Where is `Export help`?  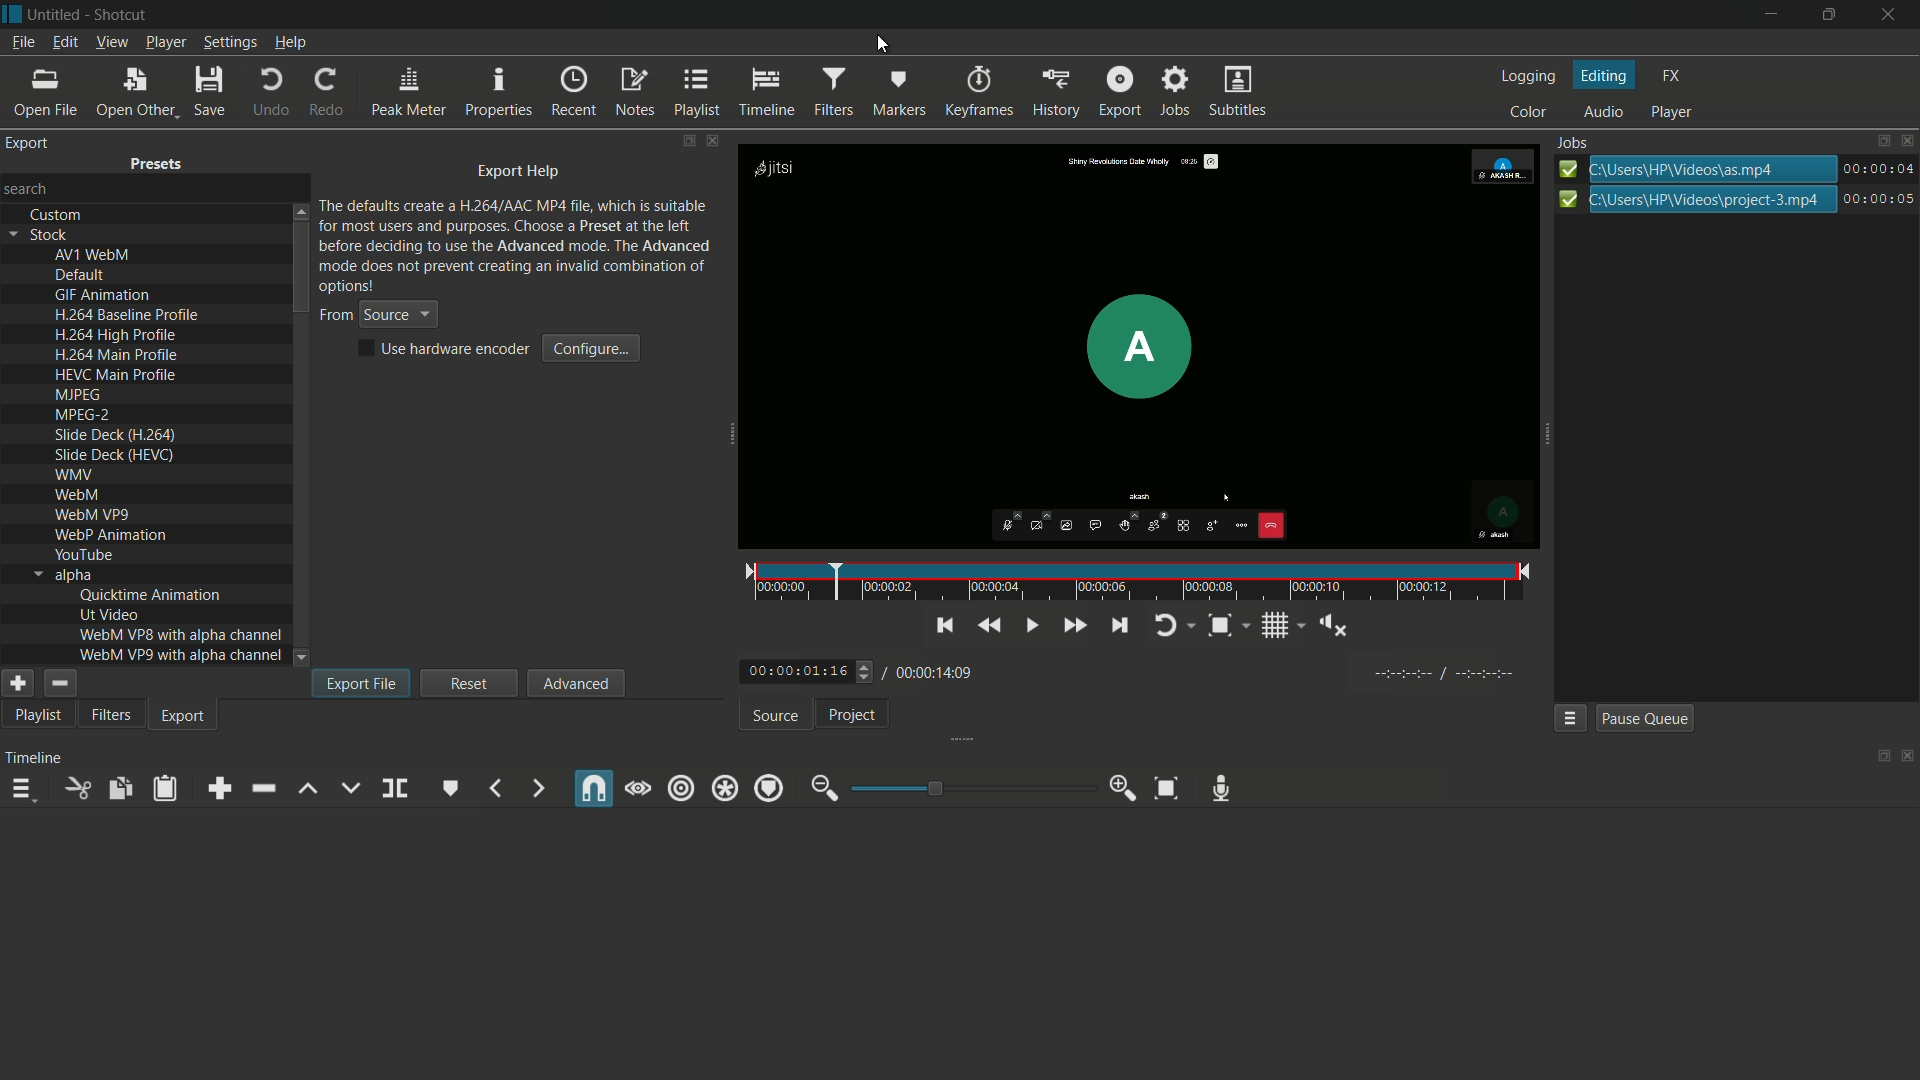 Export help is located at coordinates (509, 169).